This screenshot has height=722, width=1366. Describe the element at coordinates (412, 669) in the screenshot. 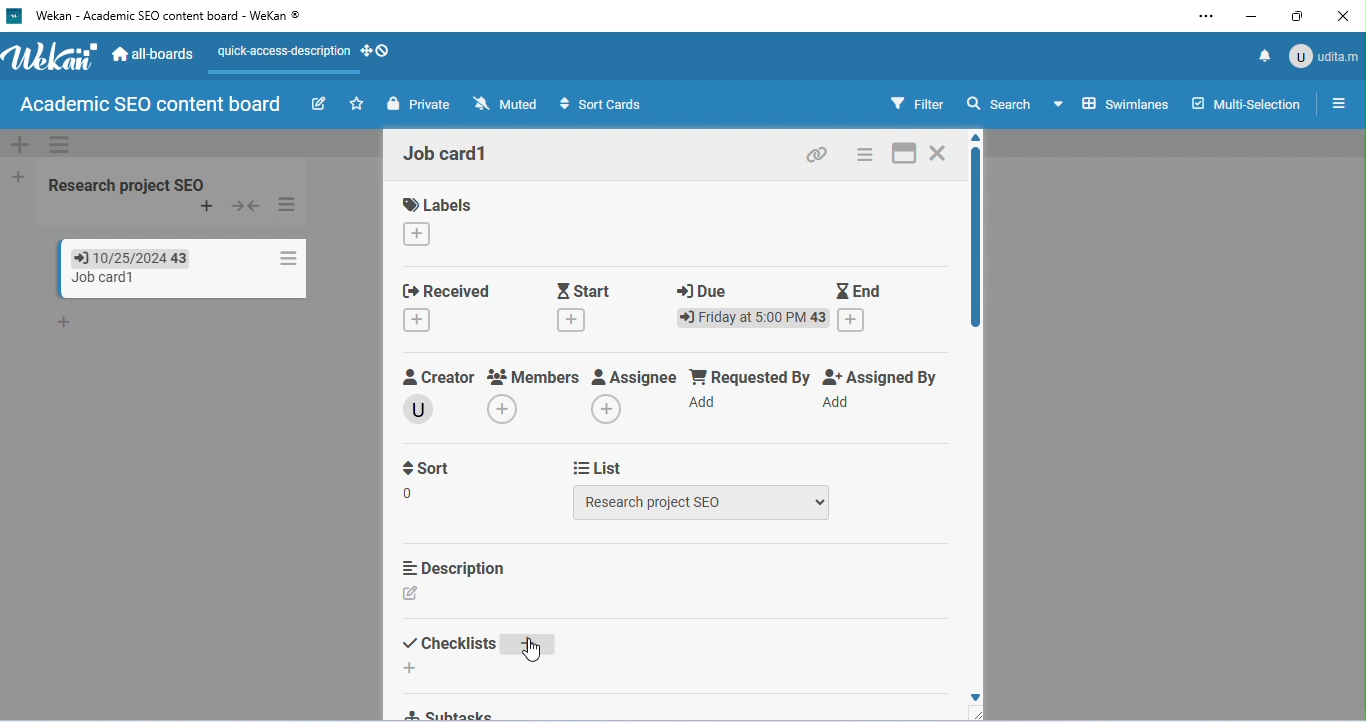

I see `add an item to checklist` at that location.